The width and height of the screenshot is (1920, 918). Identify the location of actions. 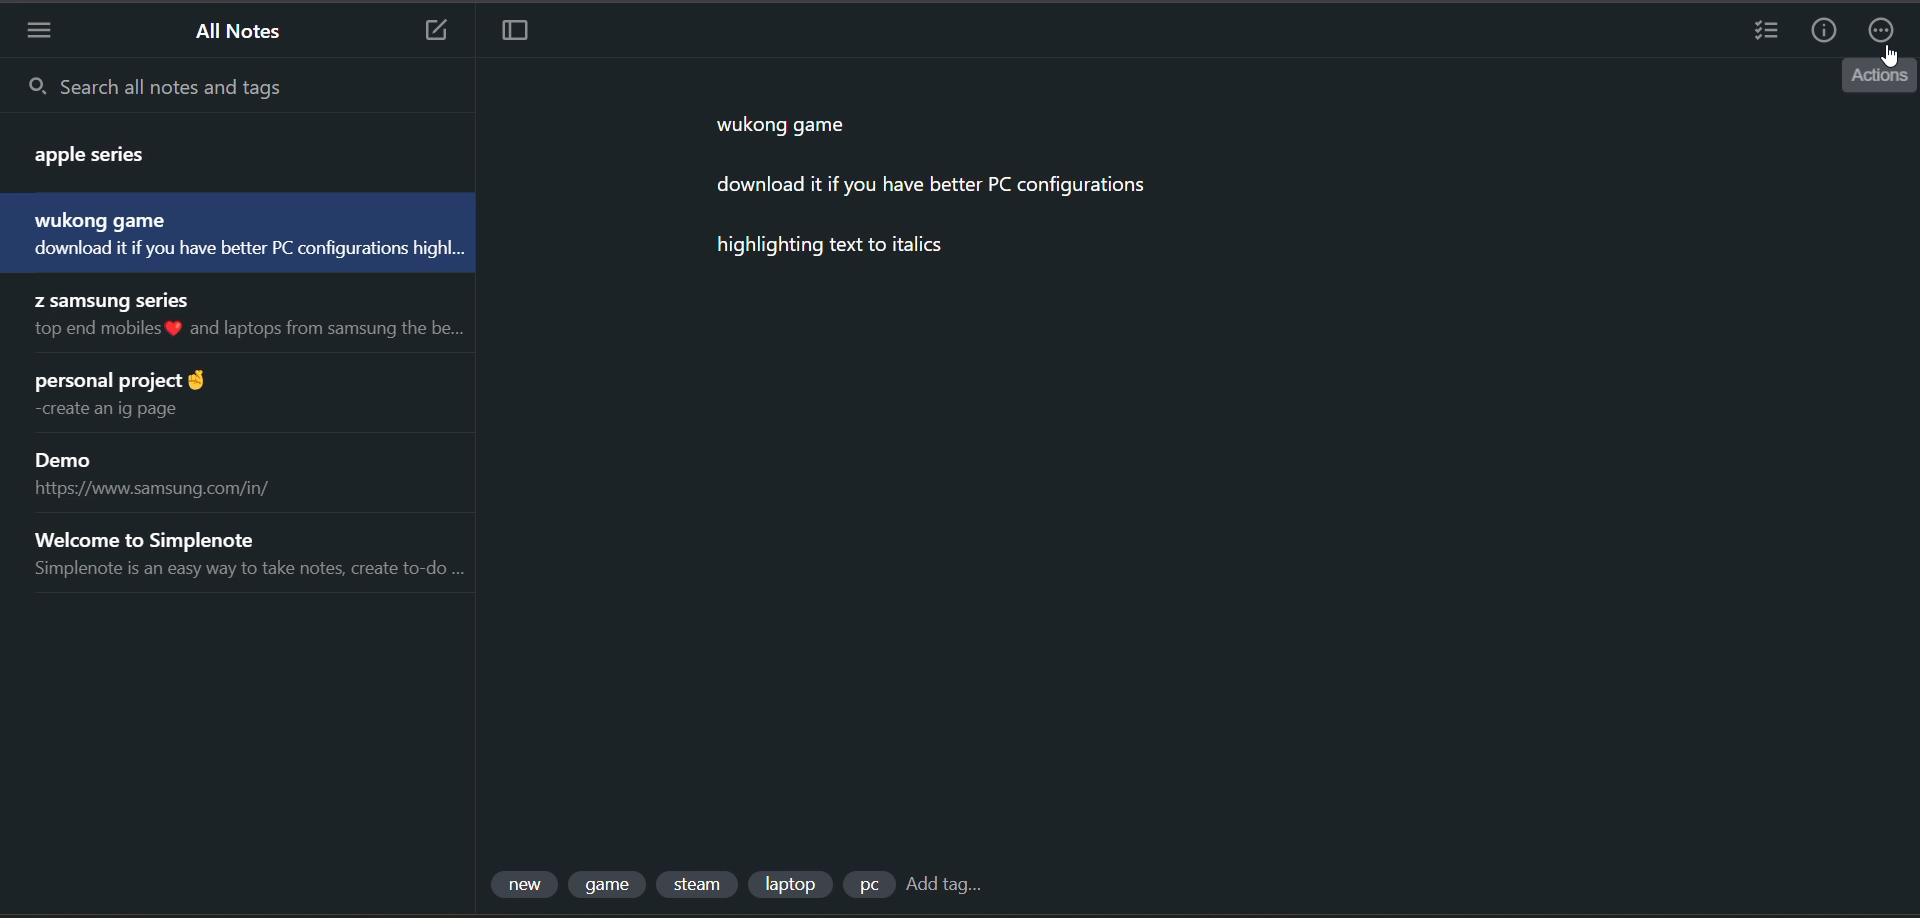
(1887, 33).